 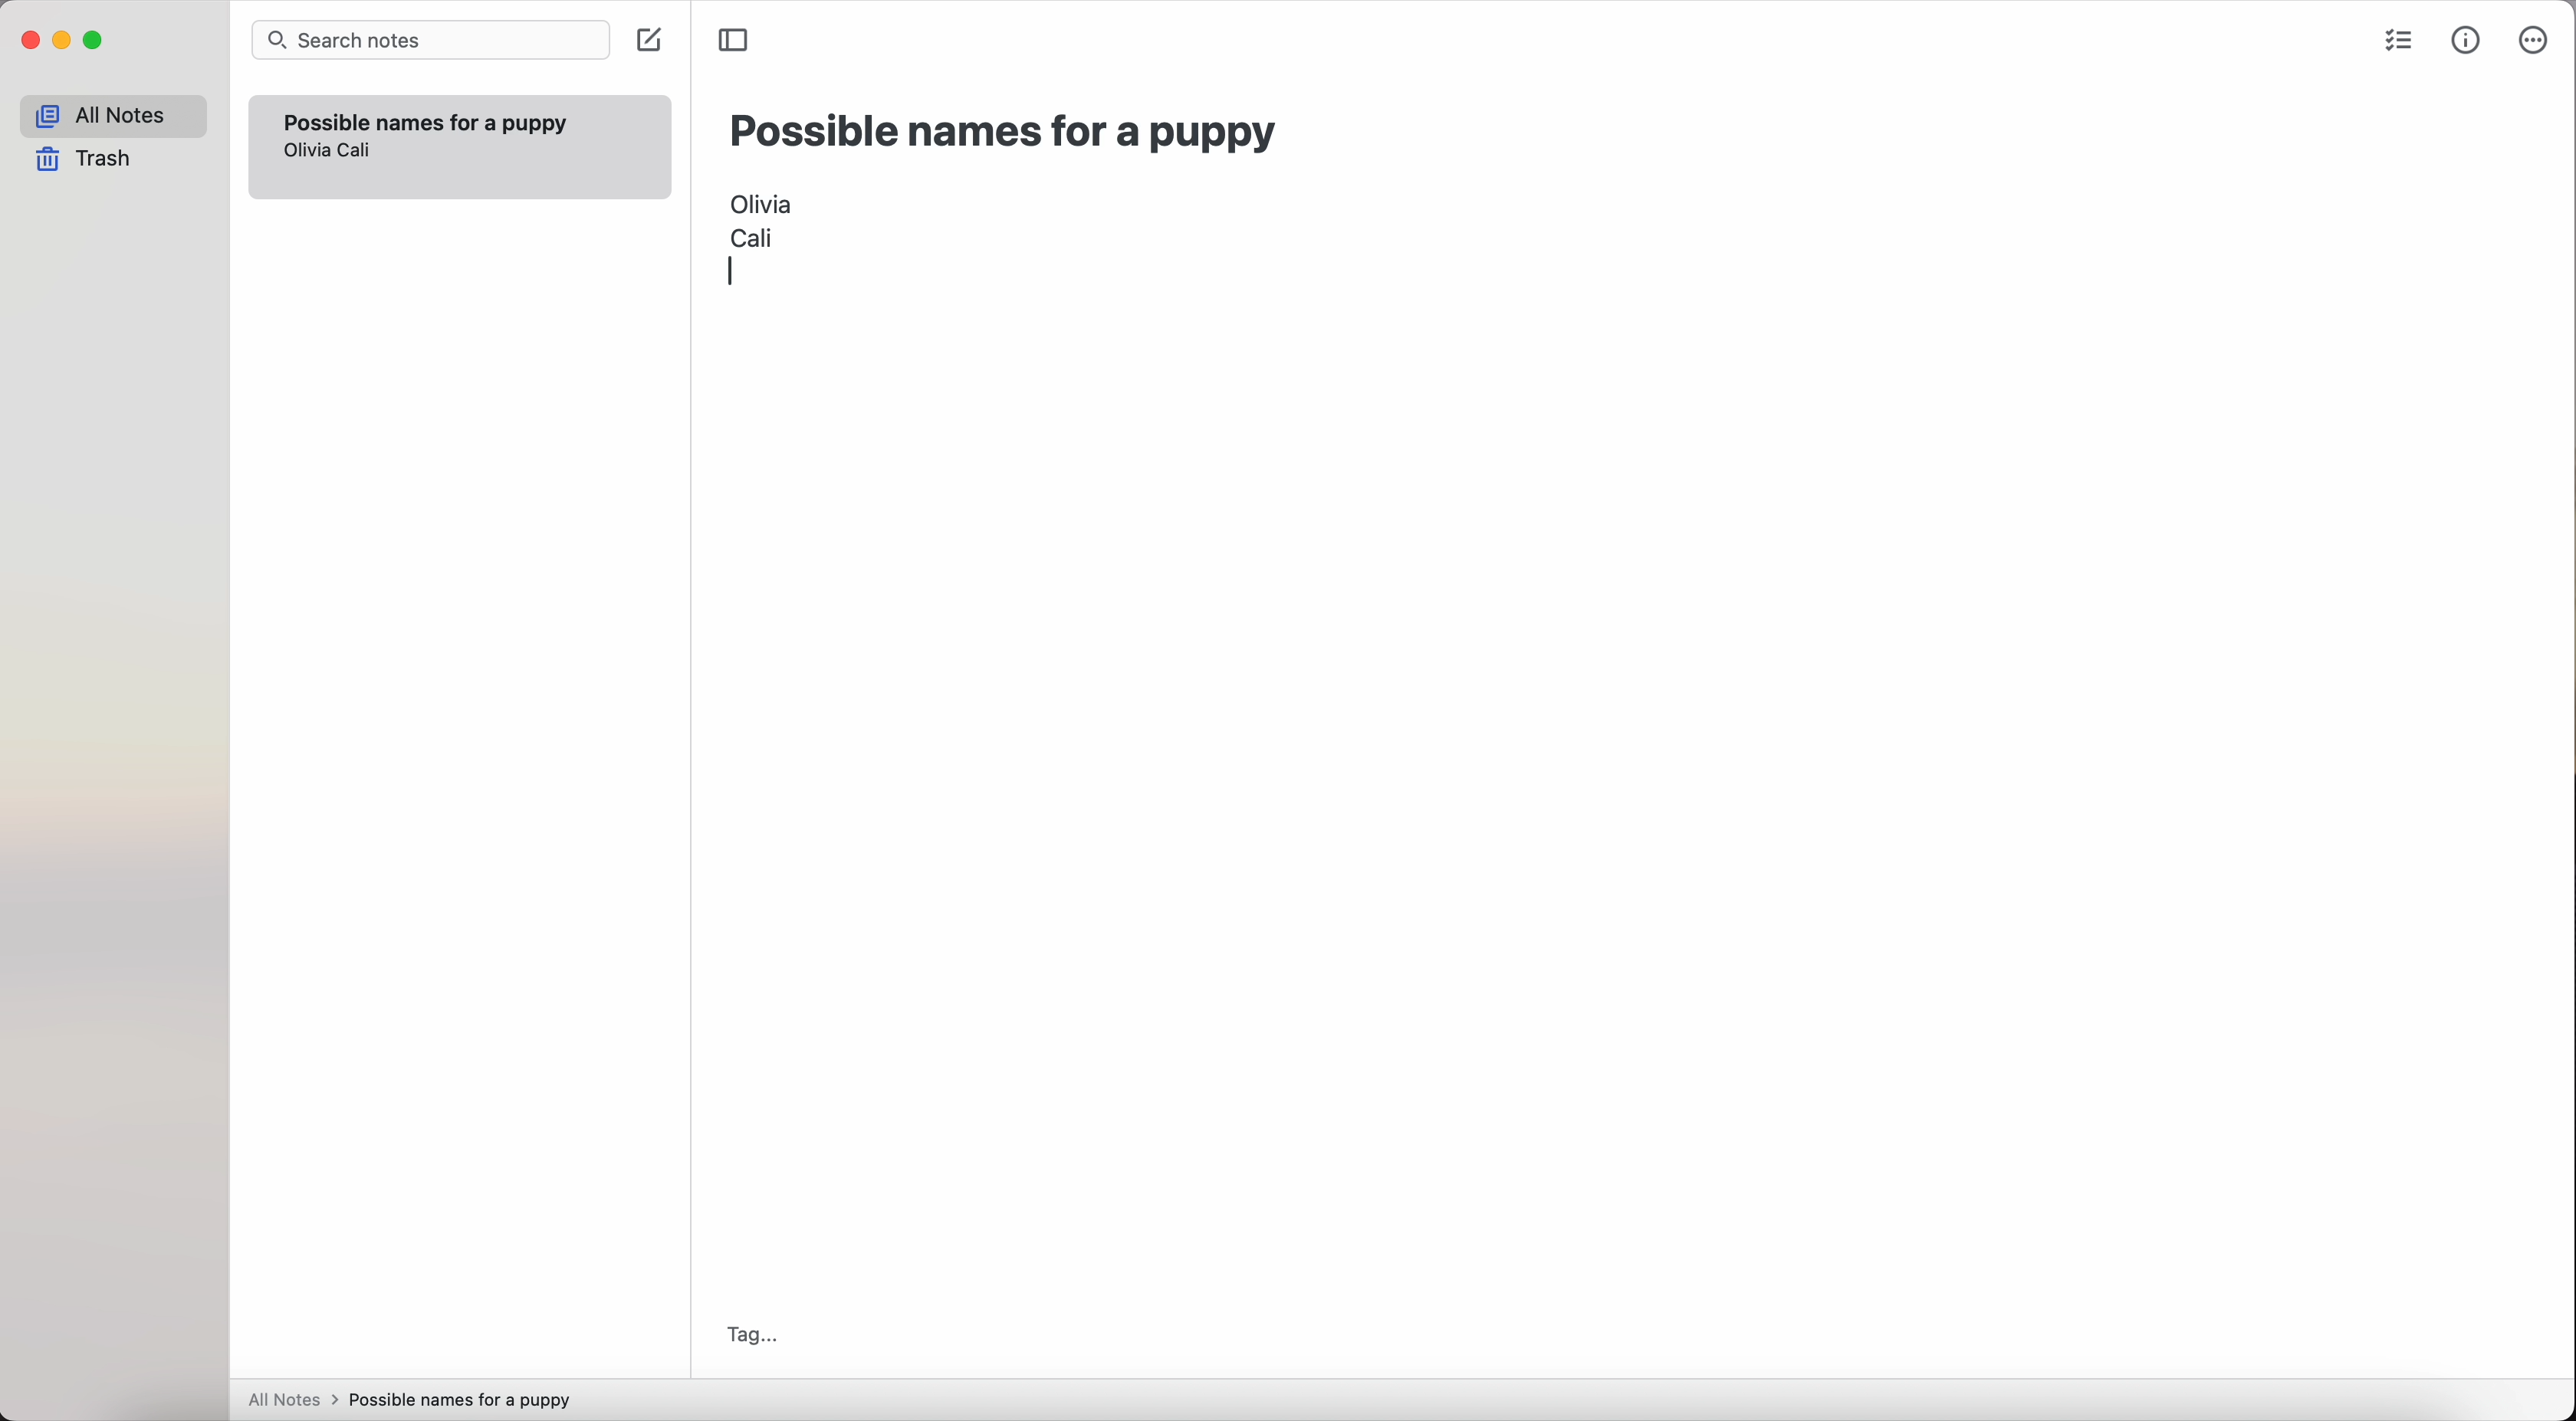 I want to click on minimize, so click(x=63, y=42).